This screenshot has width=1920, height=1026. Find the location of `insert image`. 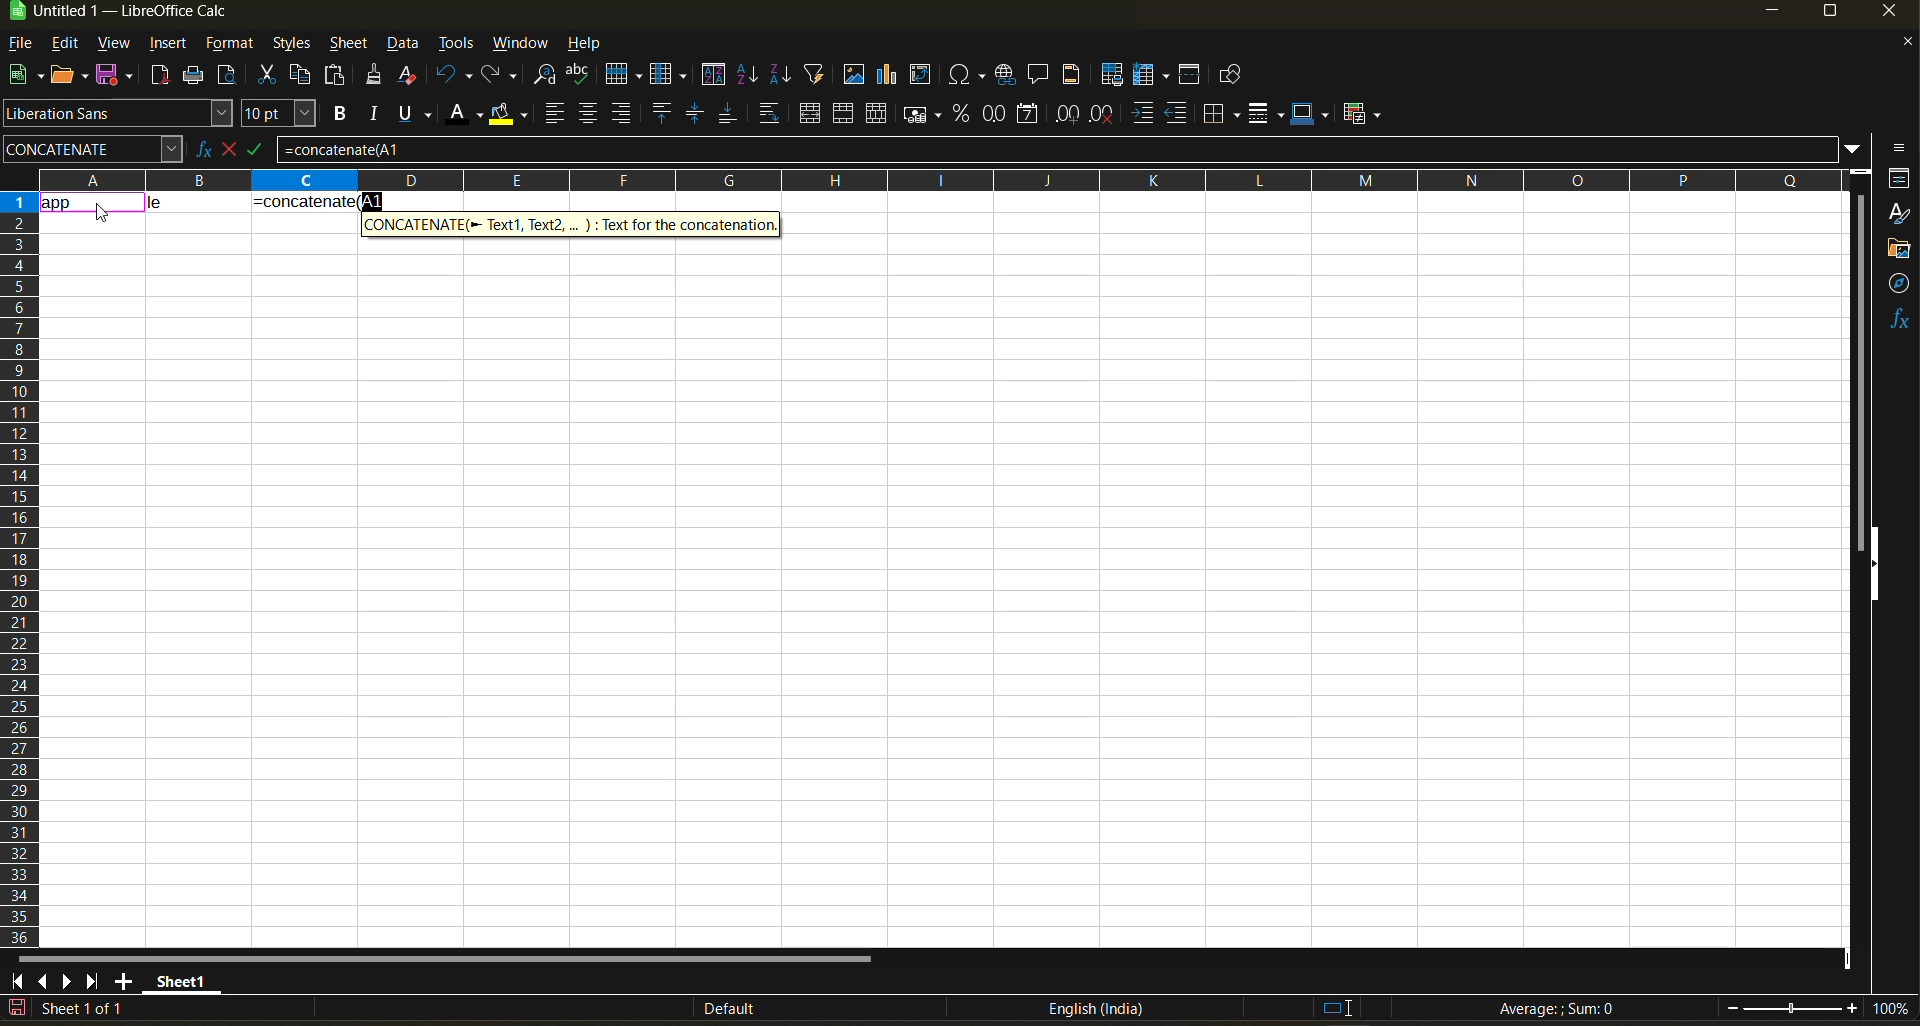

insert image is located at coordinates (853, 74).